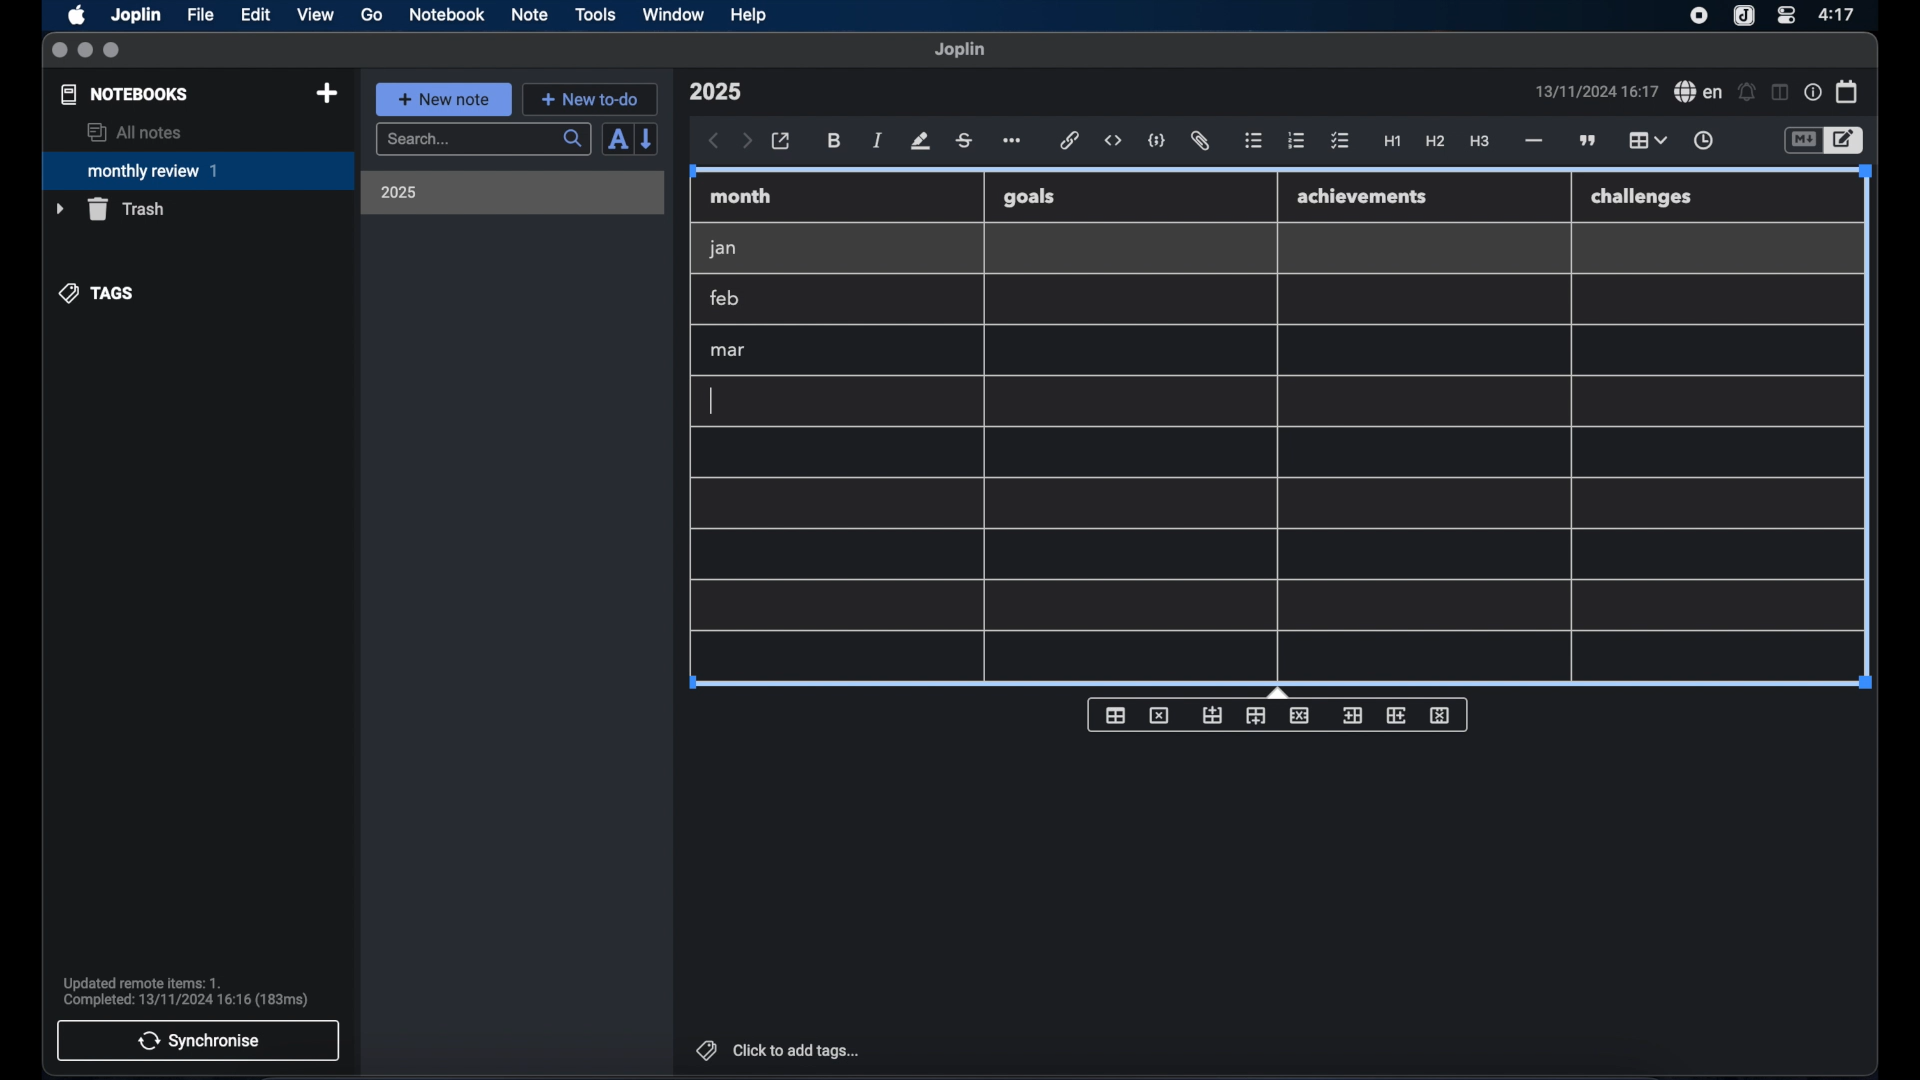 This screenshot has width=1920, height=1080. What do you see at coordinates (780, 1050) in the screenshot?
I see `click to add tags` at bounding box center [780, 1050].